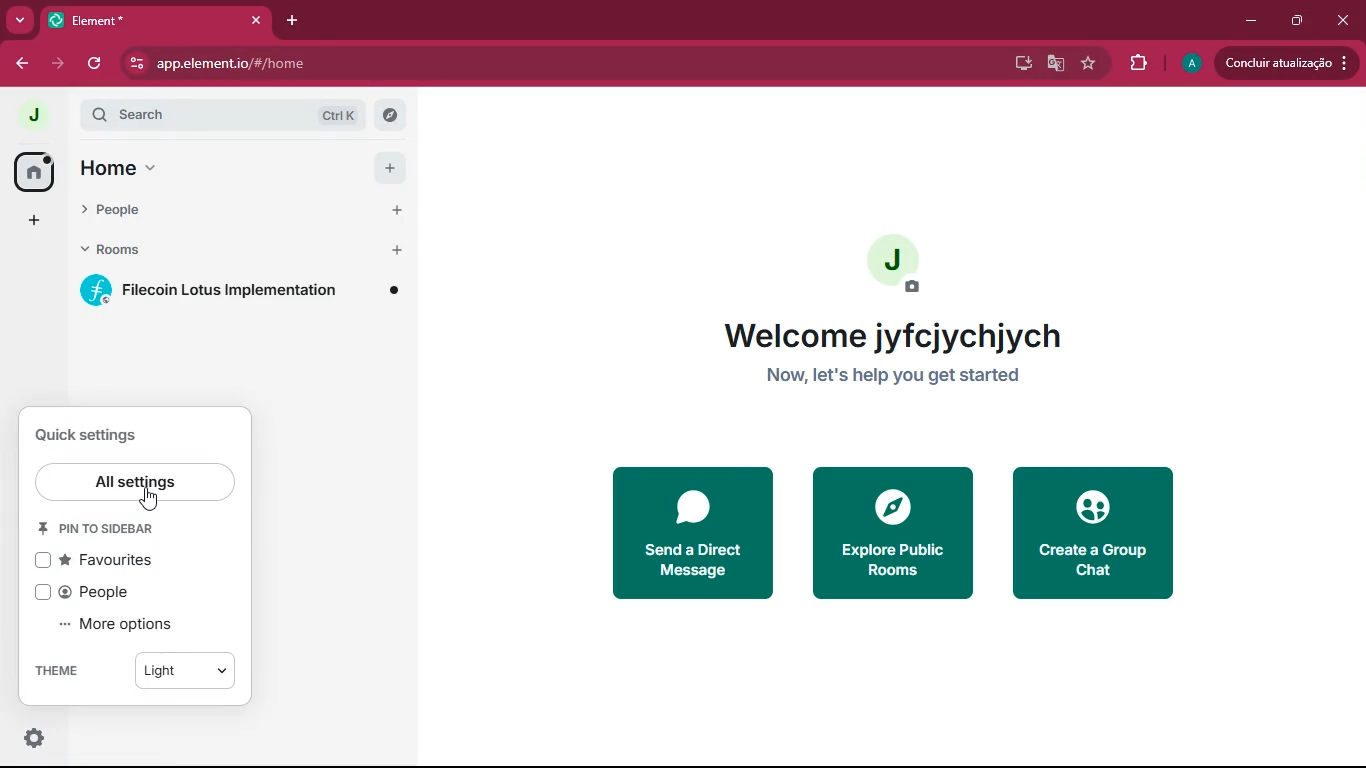  What do you see at coordinates (90, 592) in the screenshot?
I see `people` at bounding box center [90, 592].